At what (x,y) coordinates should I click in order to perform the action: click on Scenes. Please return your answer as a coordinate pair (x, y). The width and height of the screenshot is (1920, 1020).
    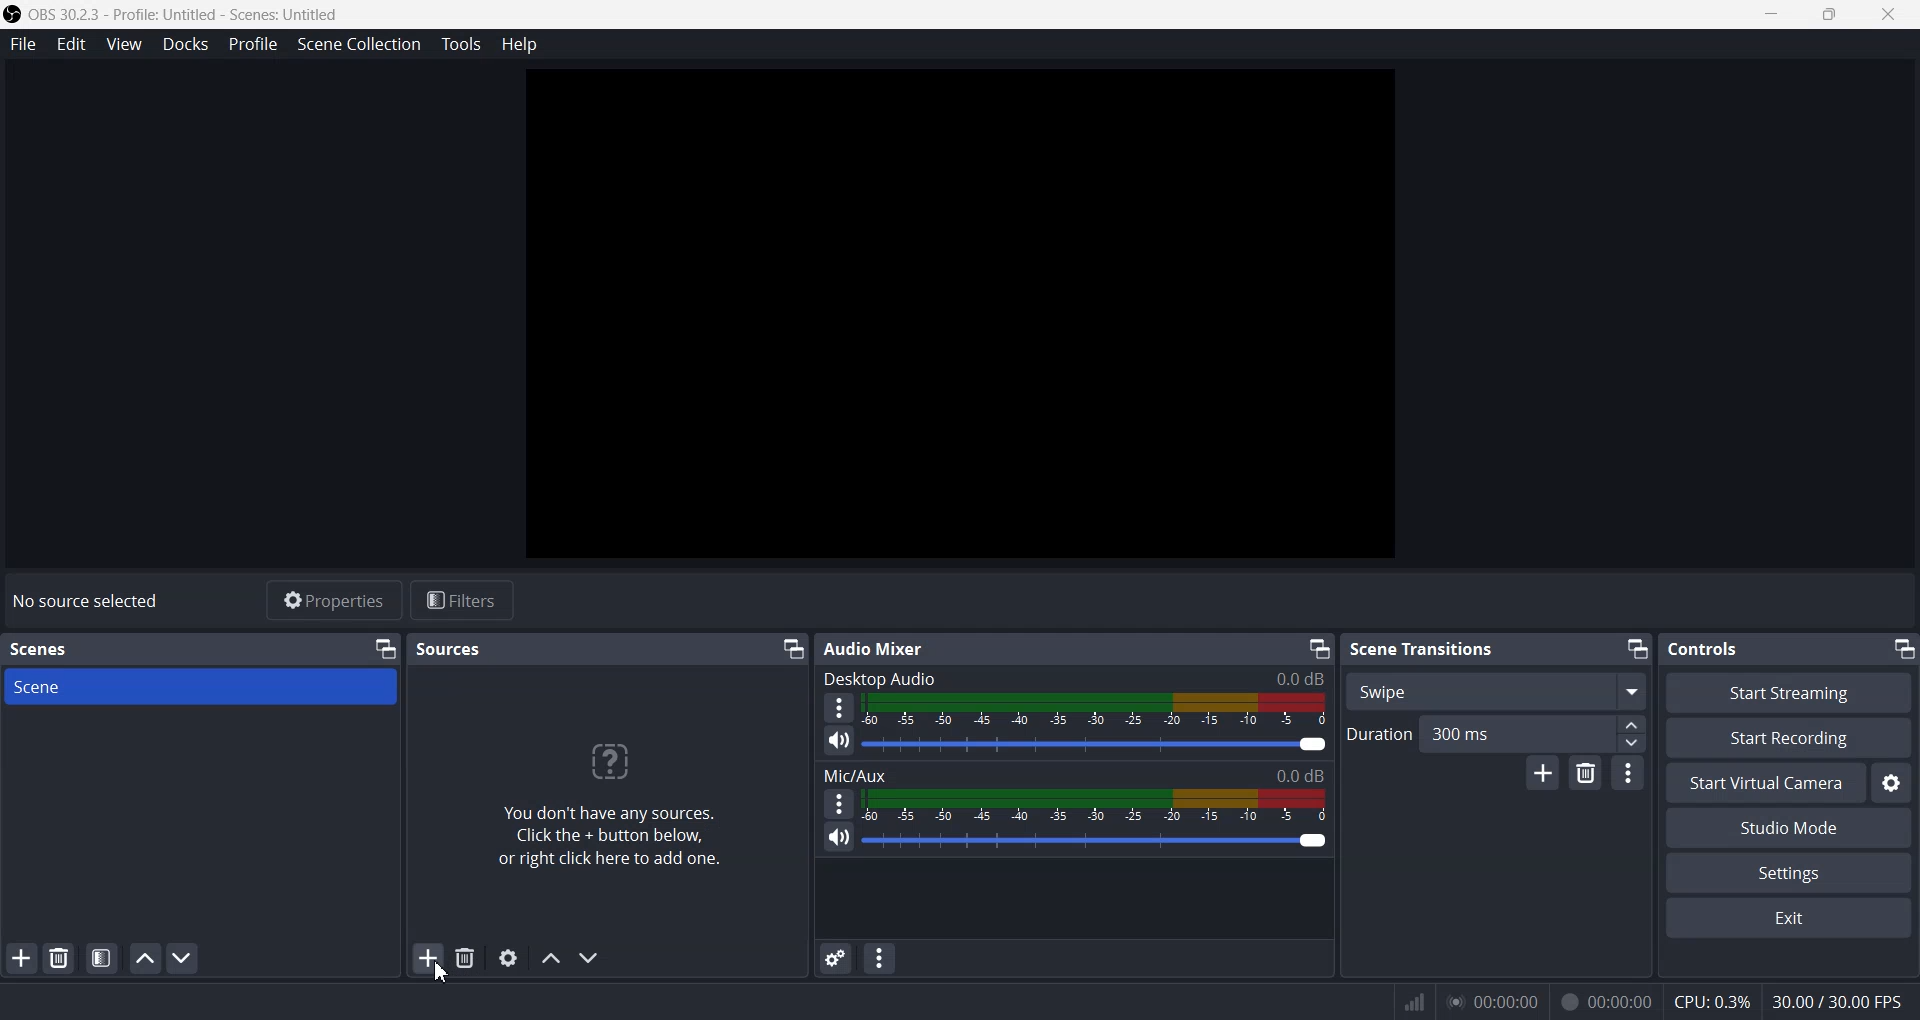
    Looking at the image, I should click on (39, 649).